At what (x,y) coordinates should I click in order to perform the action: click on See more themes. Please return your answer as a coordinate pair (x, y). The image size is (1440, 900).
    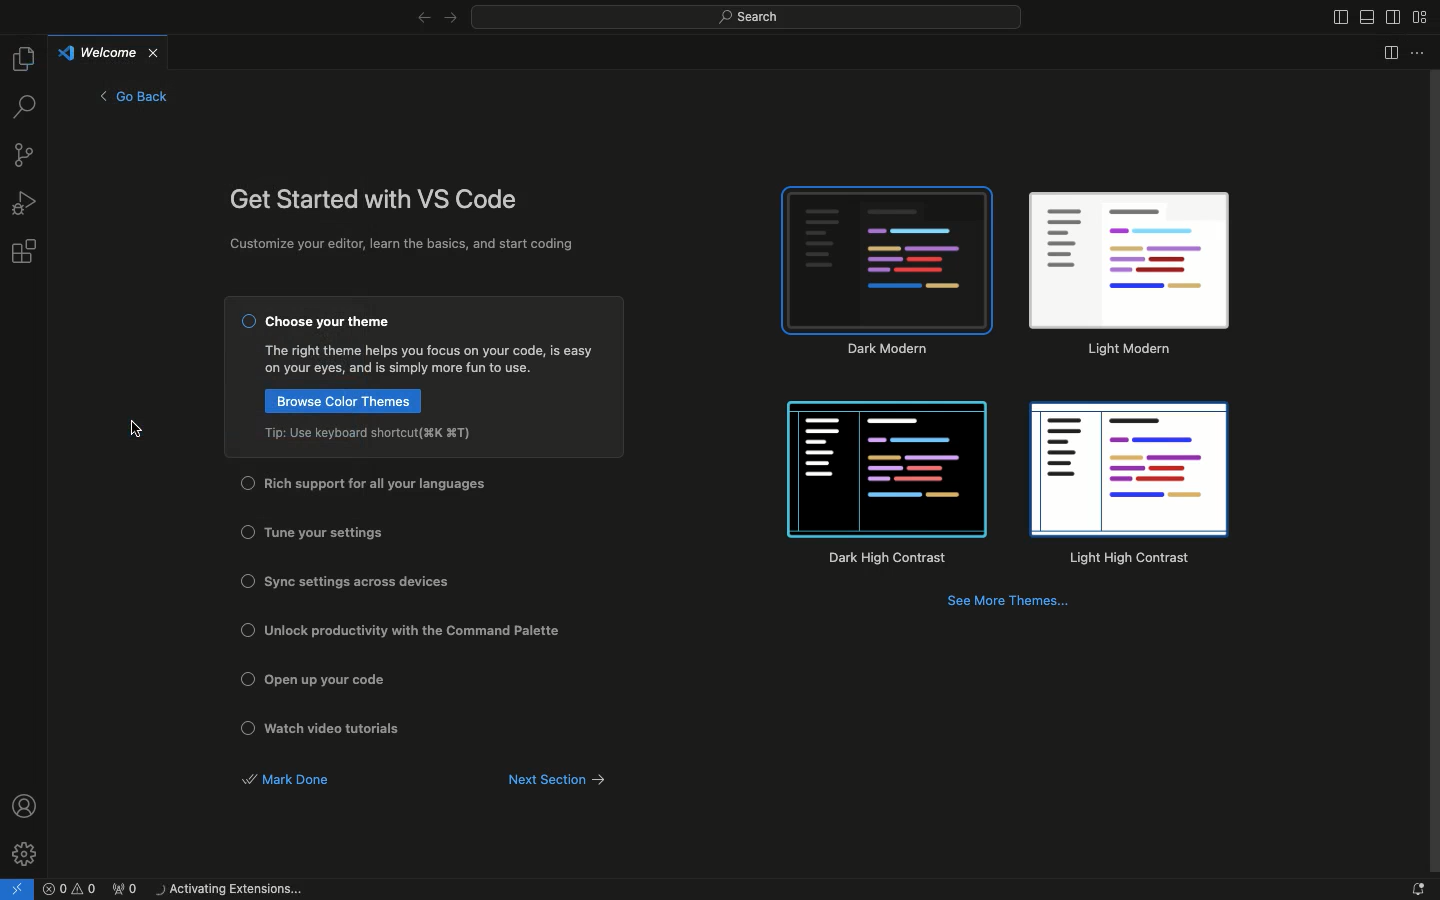
    Looking at the image, I should click on (1011, 604).